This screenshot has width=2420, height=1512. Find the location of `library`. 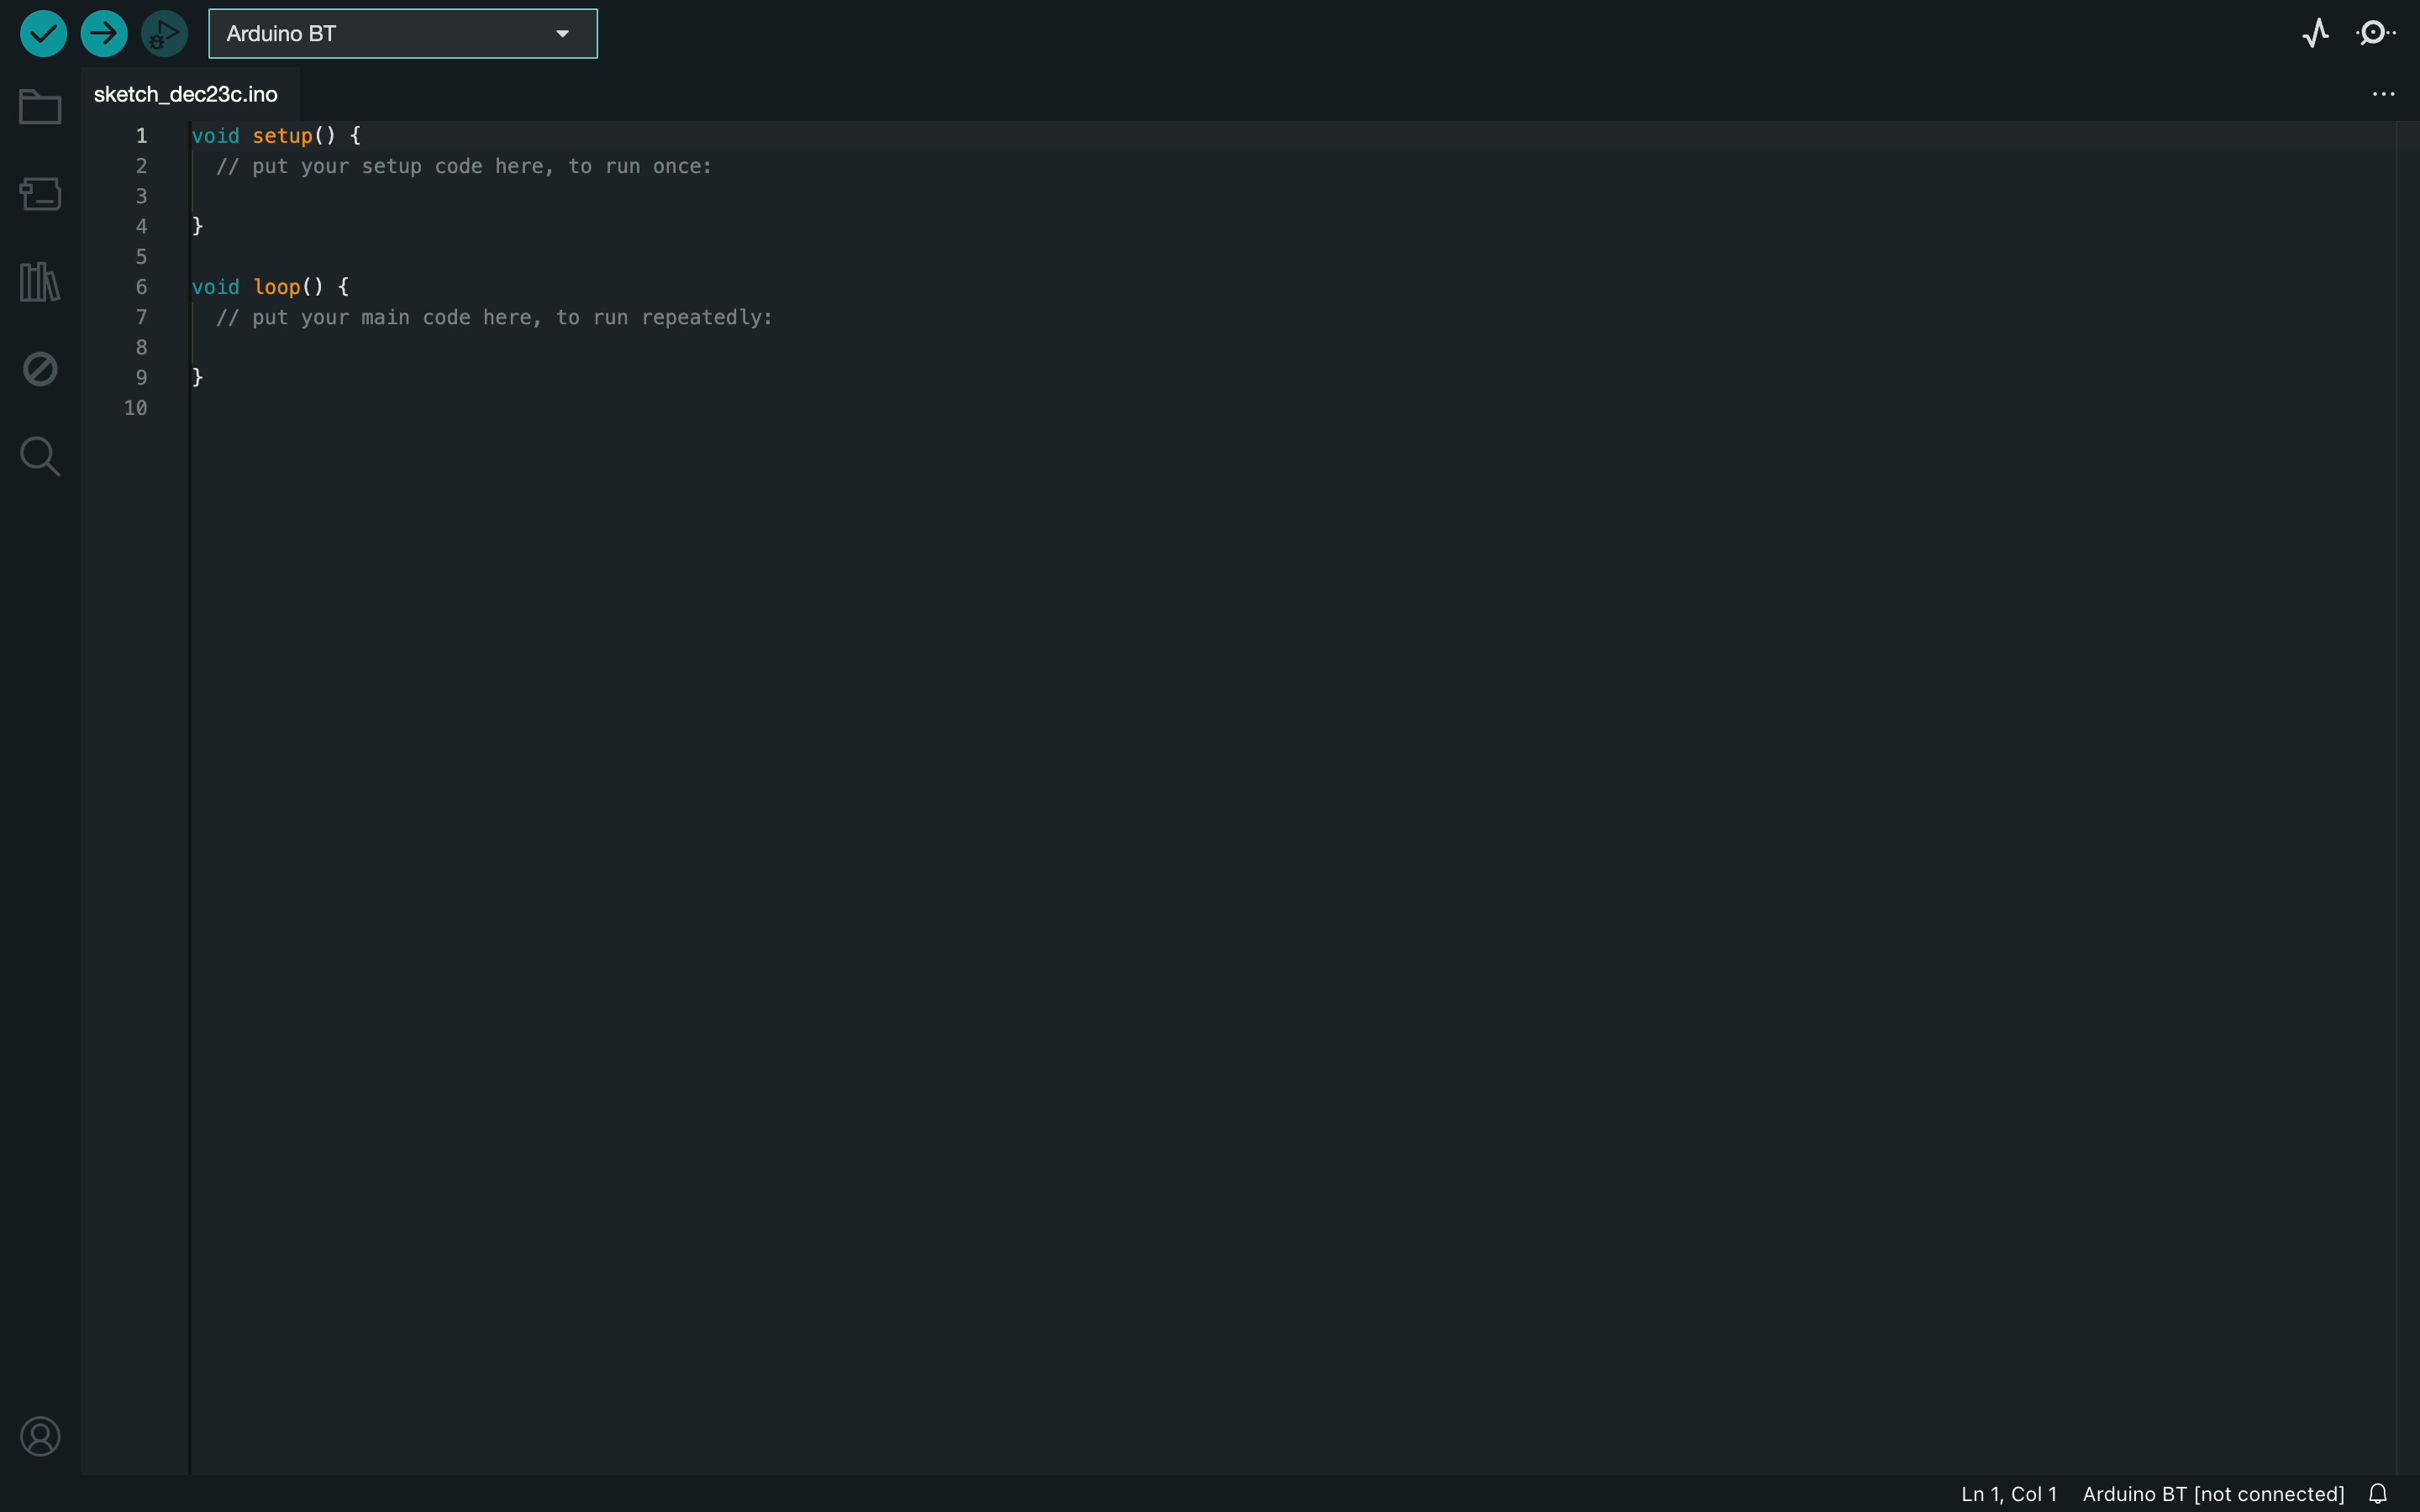

library is located at coordinates (38, 286).